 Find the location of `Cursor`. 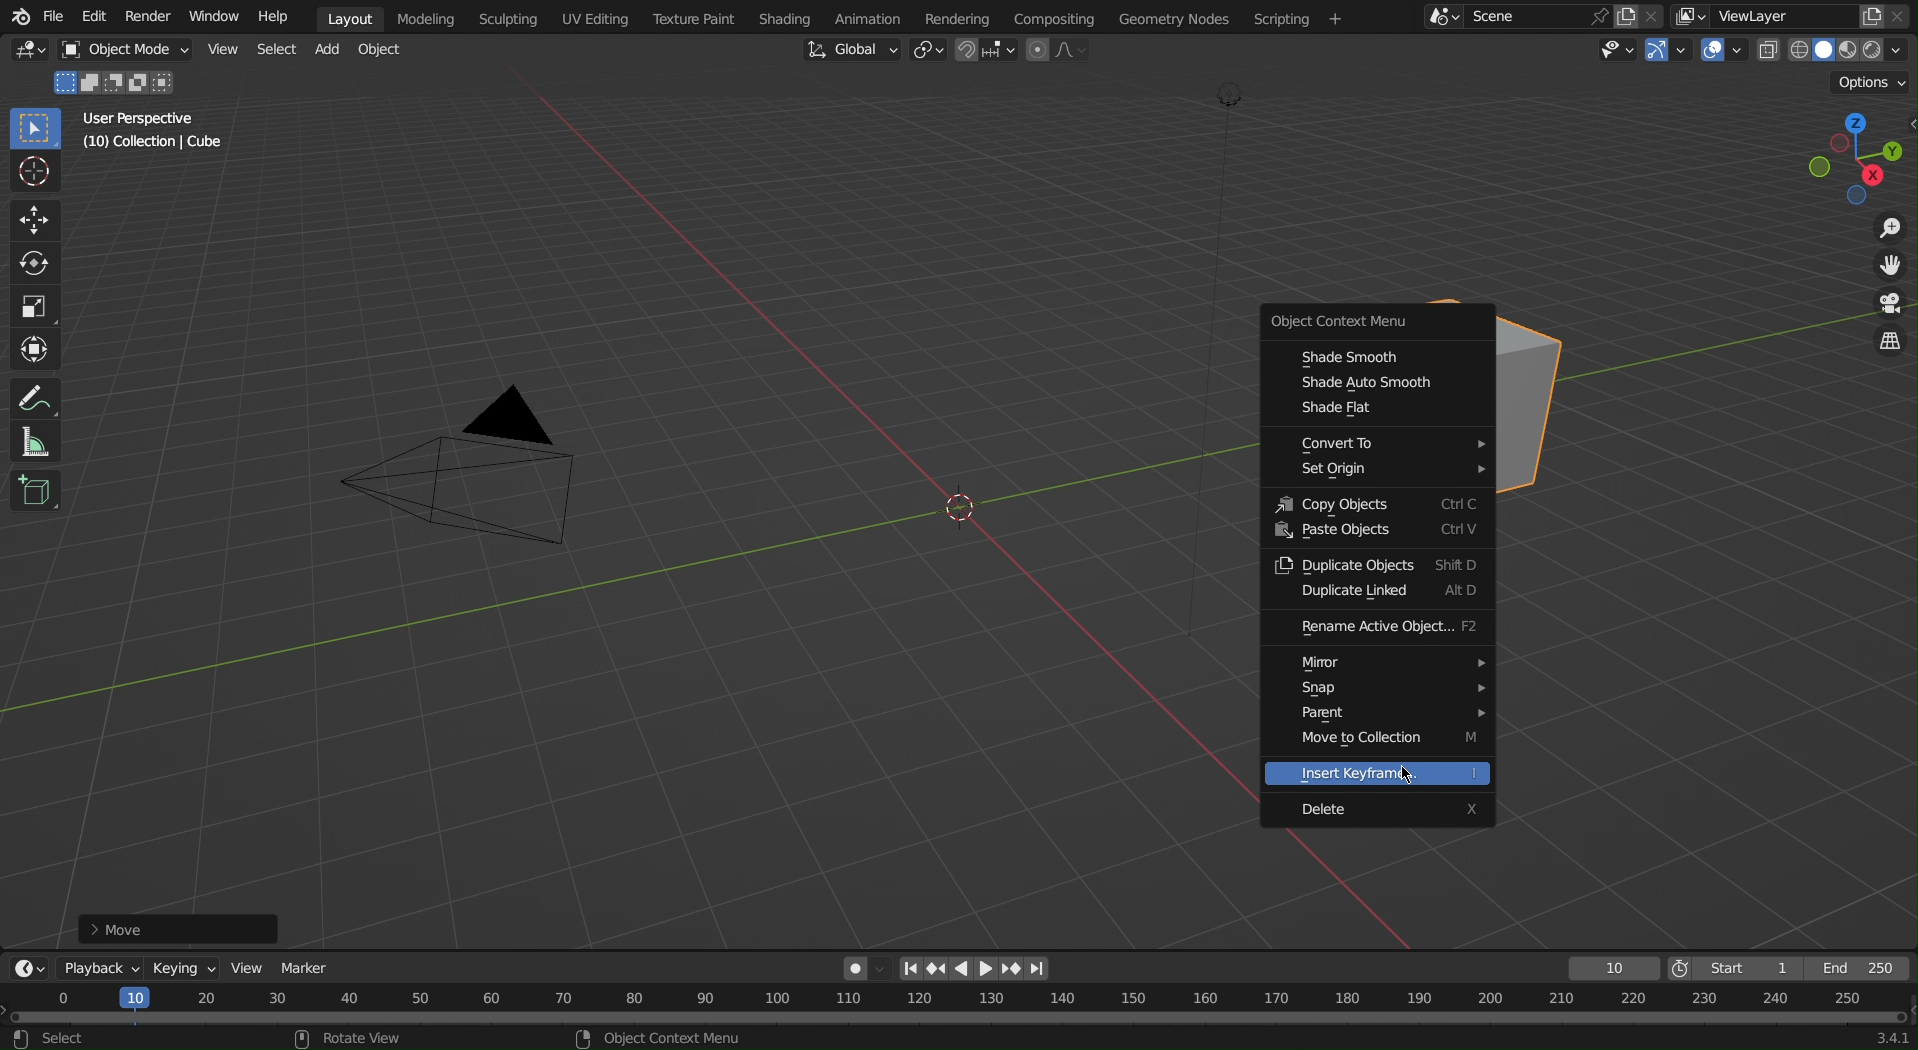

Cursor is located at coordinates (1410, 776).